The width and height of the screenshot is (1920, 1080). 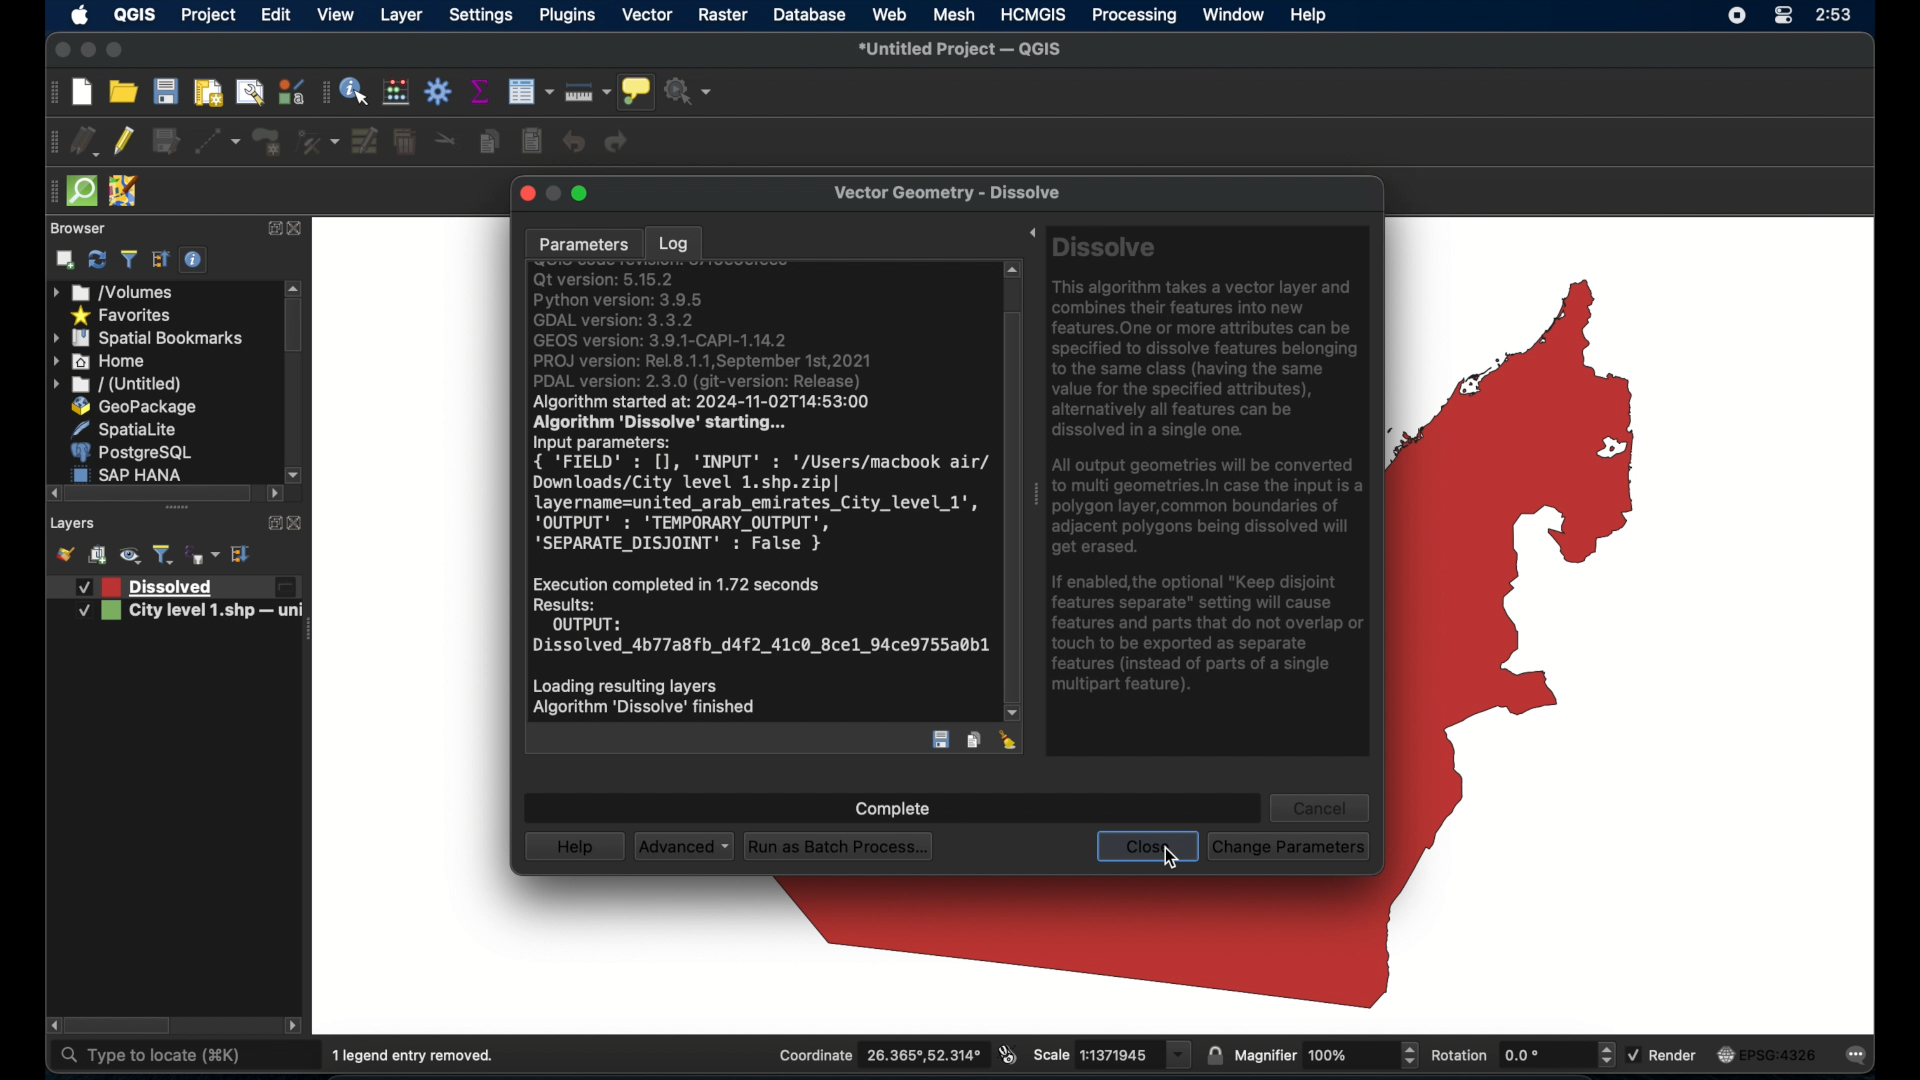 I want to click on scroll right arrow, so click(x=295, y=473).